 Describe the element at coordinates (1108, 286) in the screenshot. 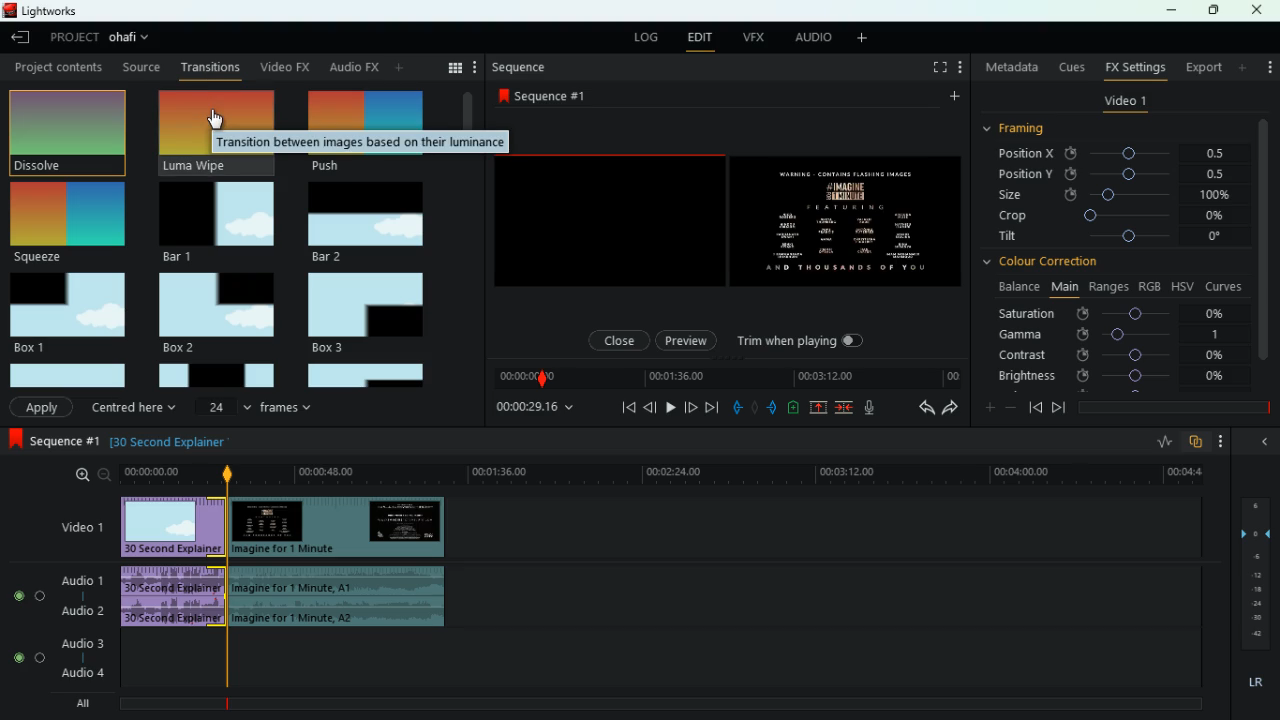

I see `ranges` at that location.